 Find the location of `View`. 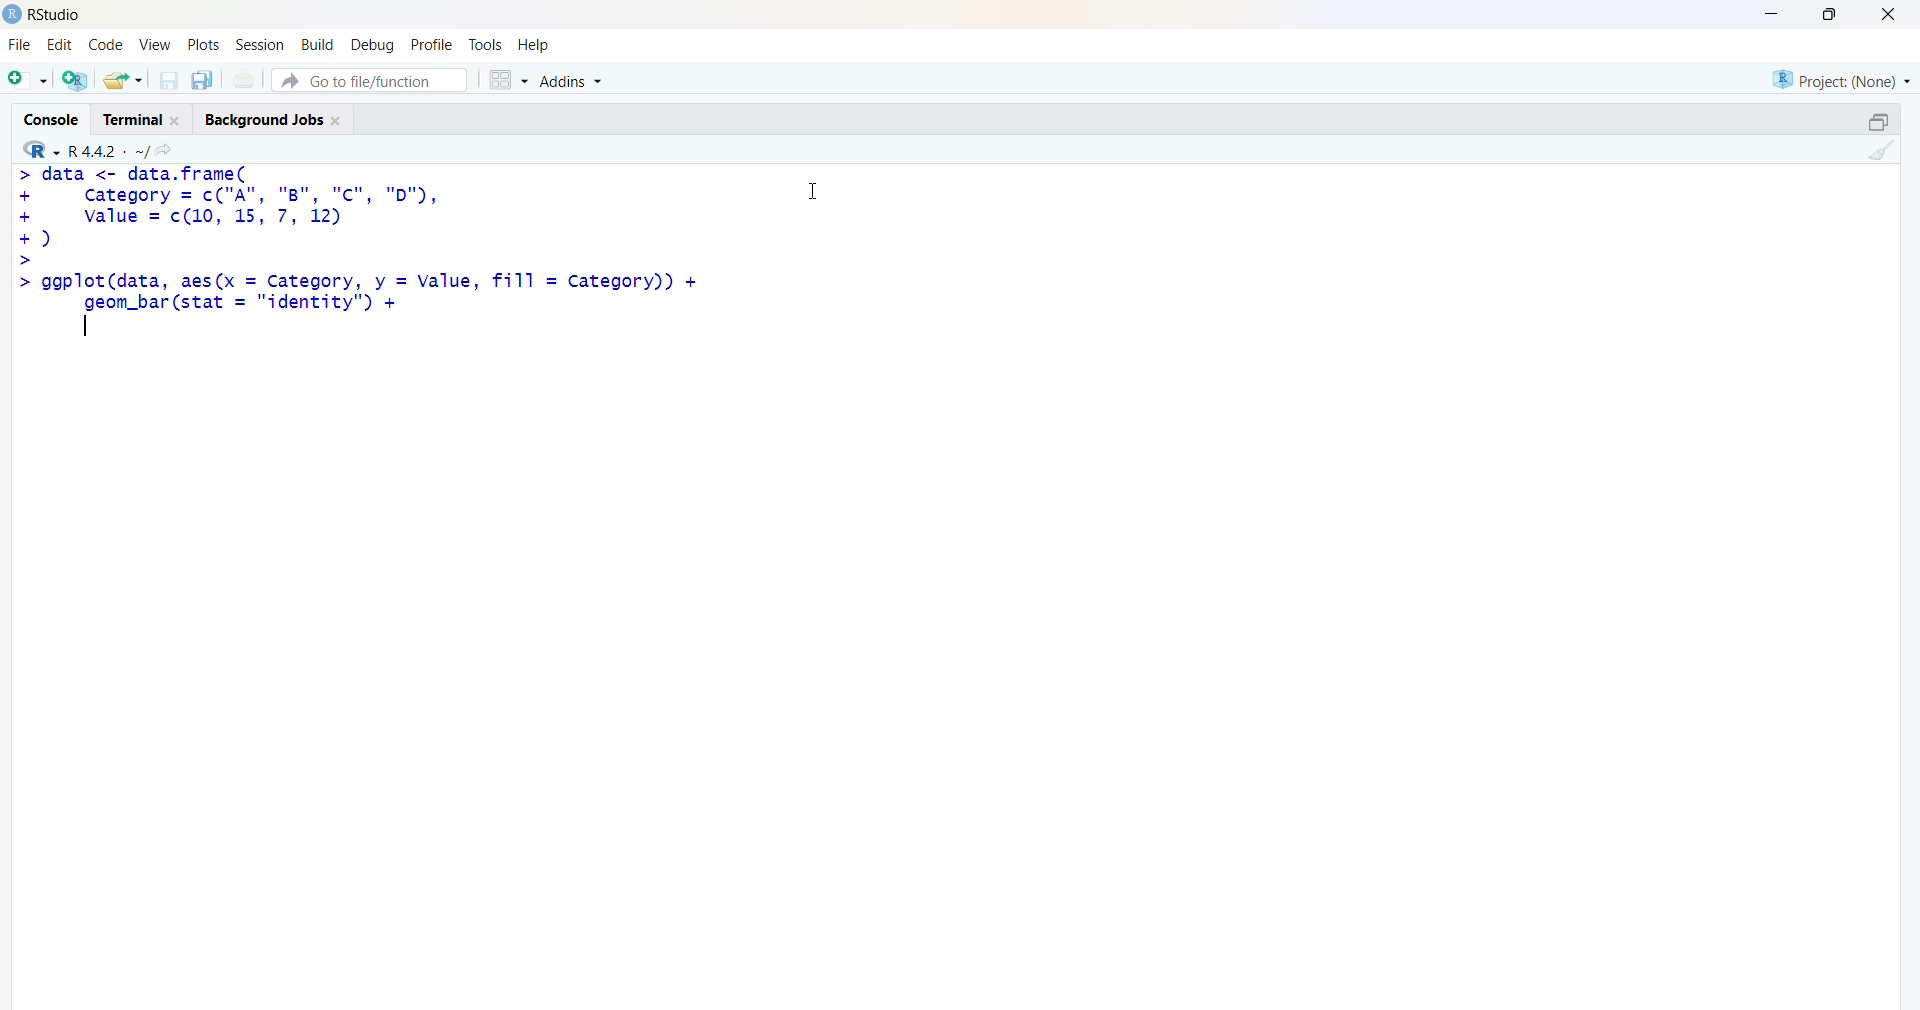

View is located at coordinates (156, 45).